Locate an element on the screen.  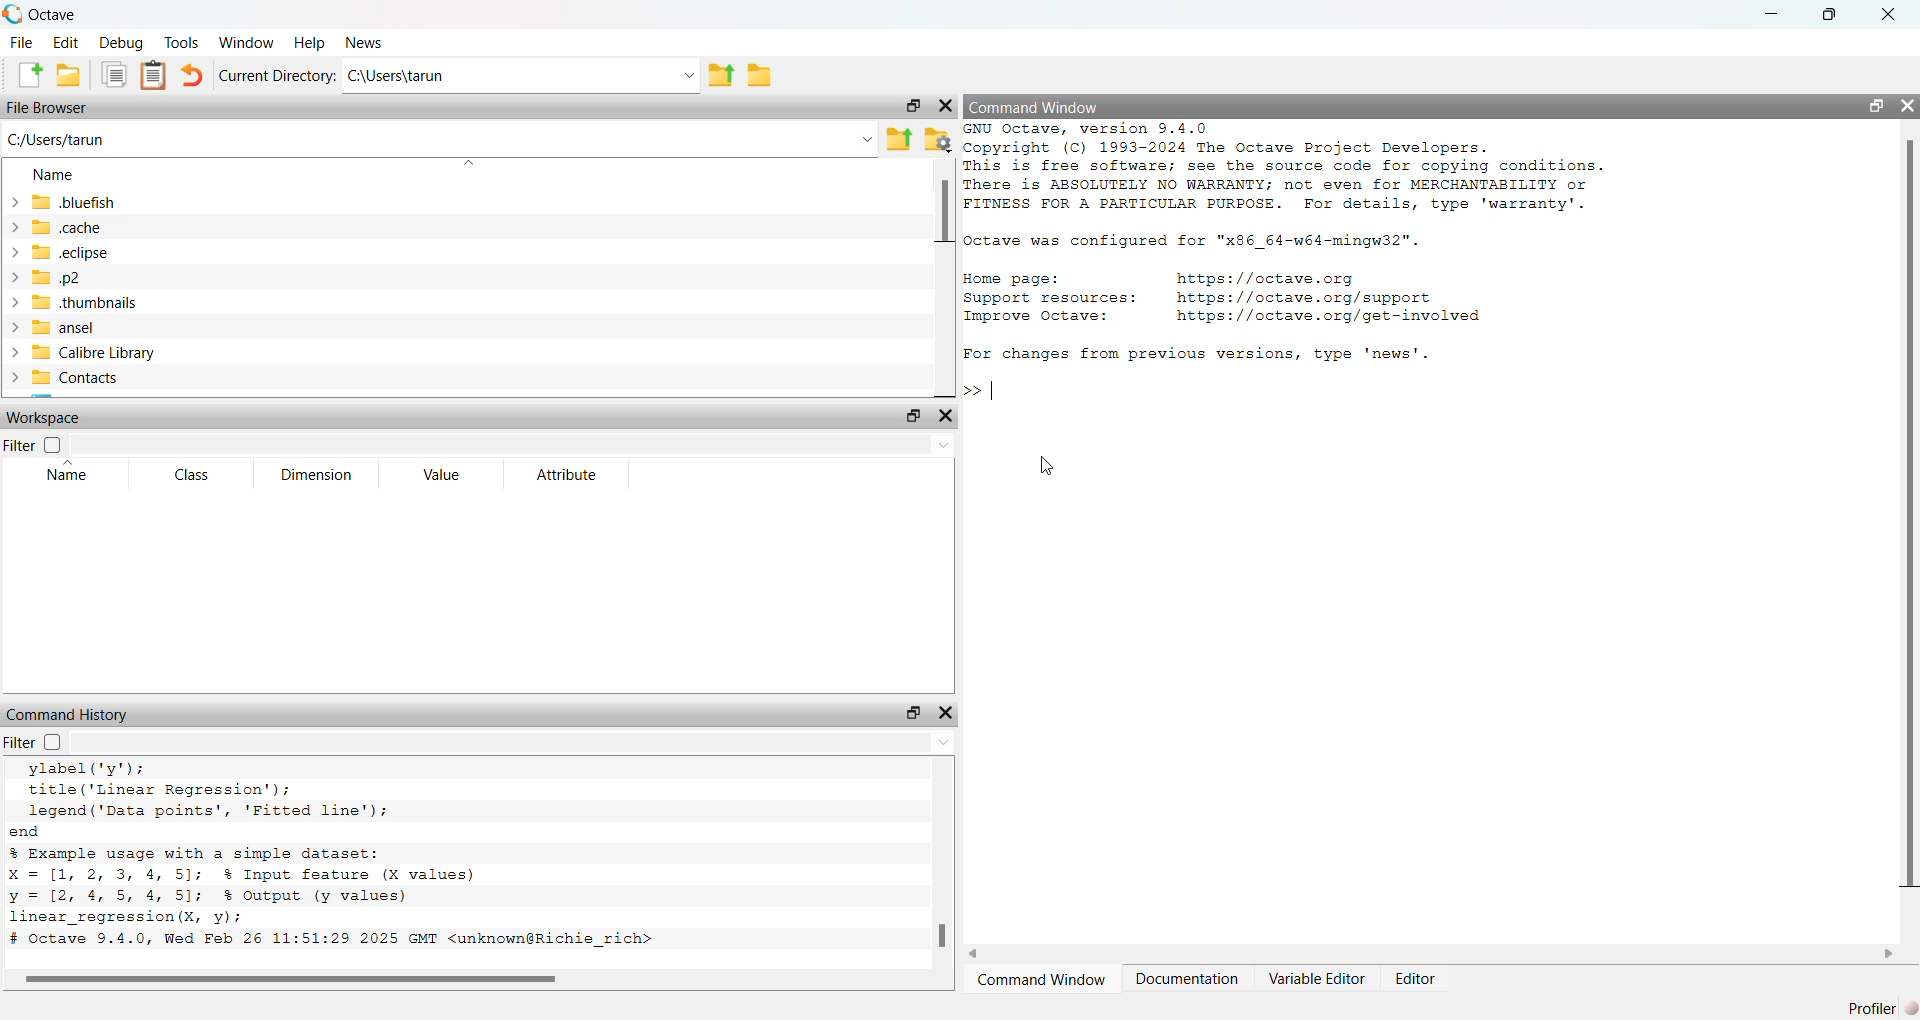
workspace is located at coordinates (54, 416).